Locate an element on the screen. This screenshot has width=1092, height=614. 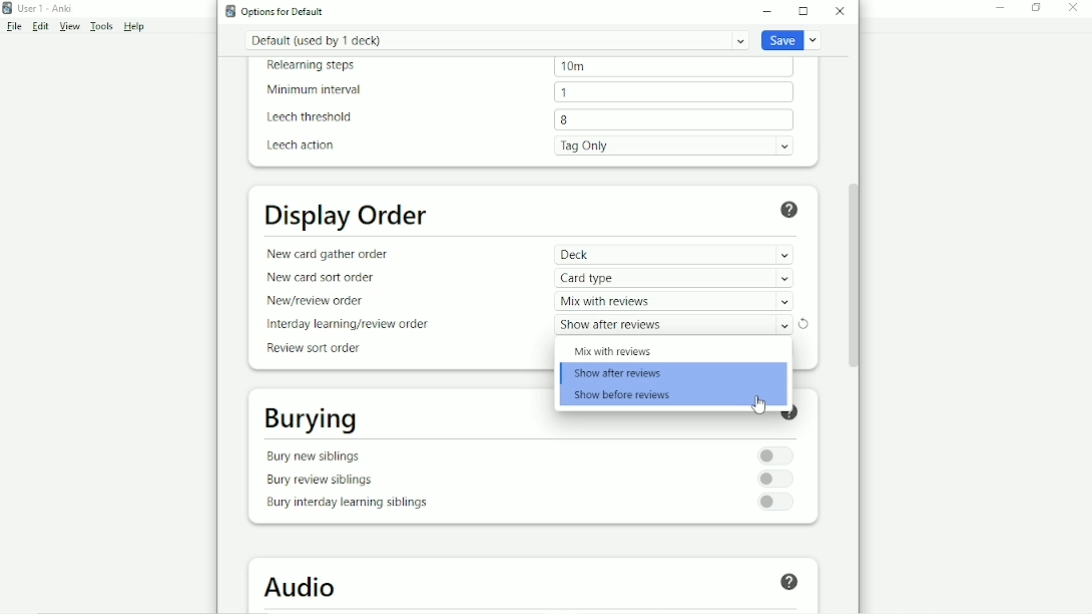
Edit is located at coordinates (40, 26).